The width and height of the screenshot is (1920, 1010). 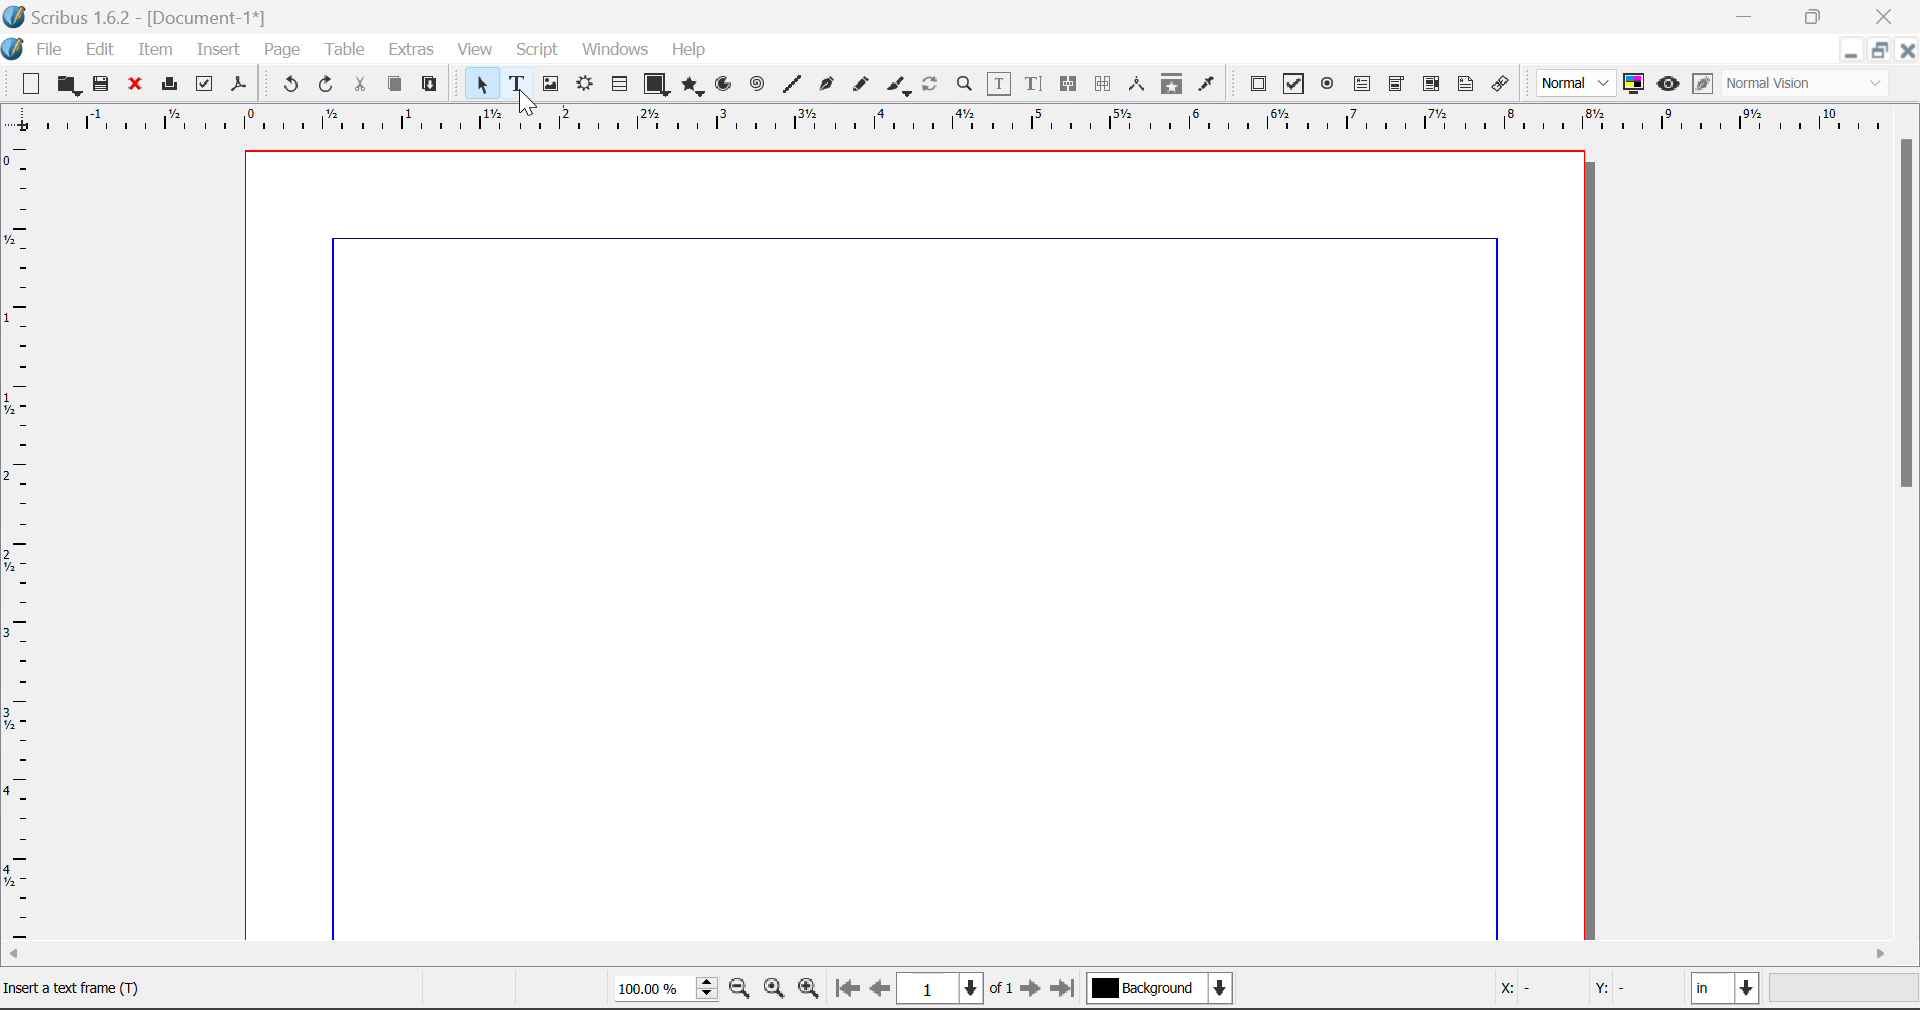 I want to click on Zoom, so click(x=966, y=83).